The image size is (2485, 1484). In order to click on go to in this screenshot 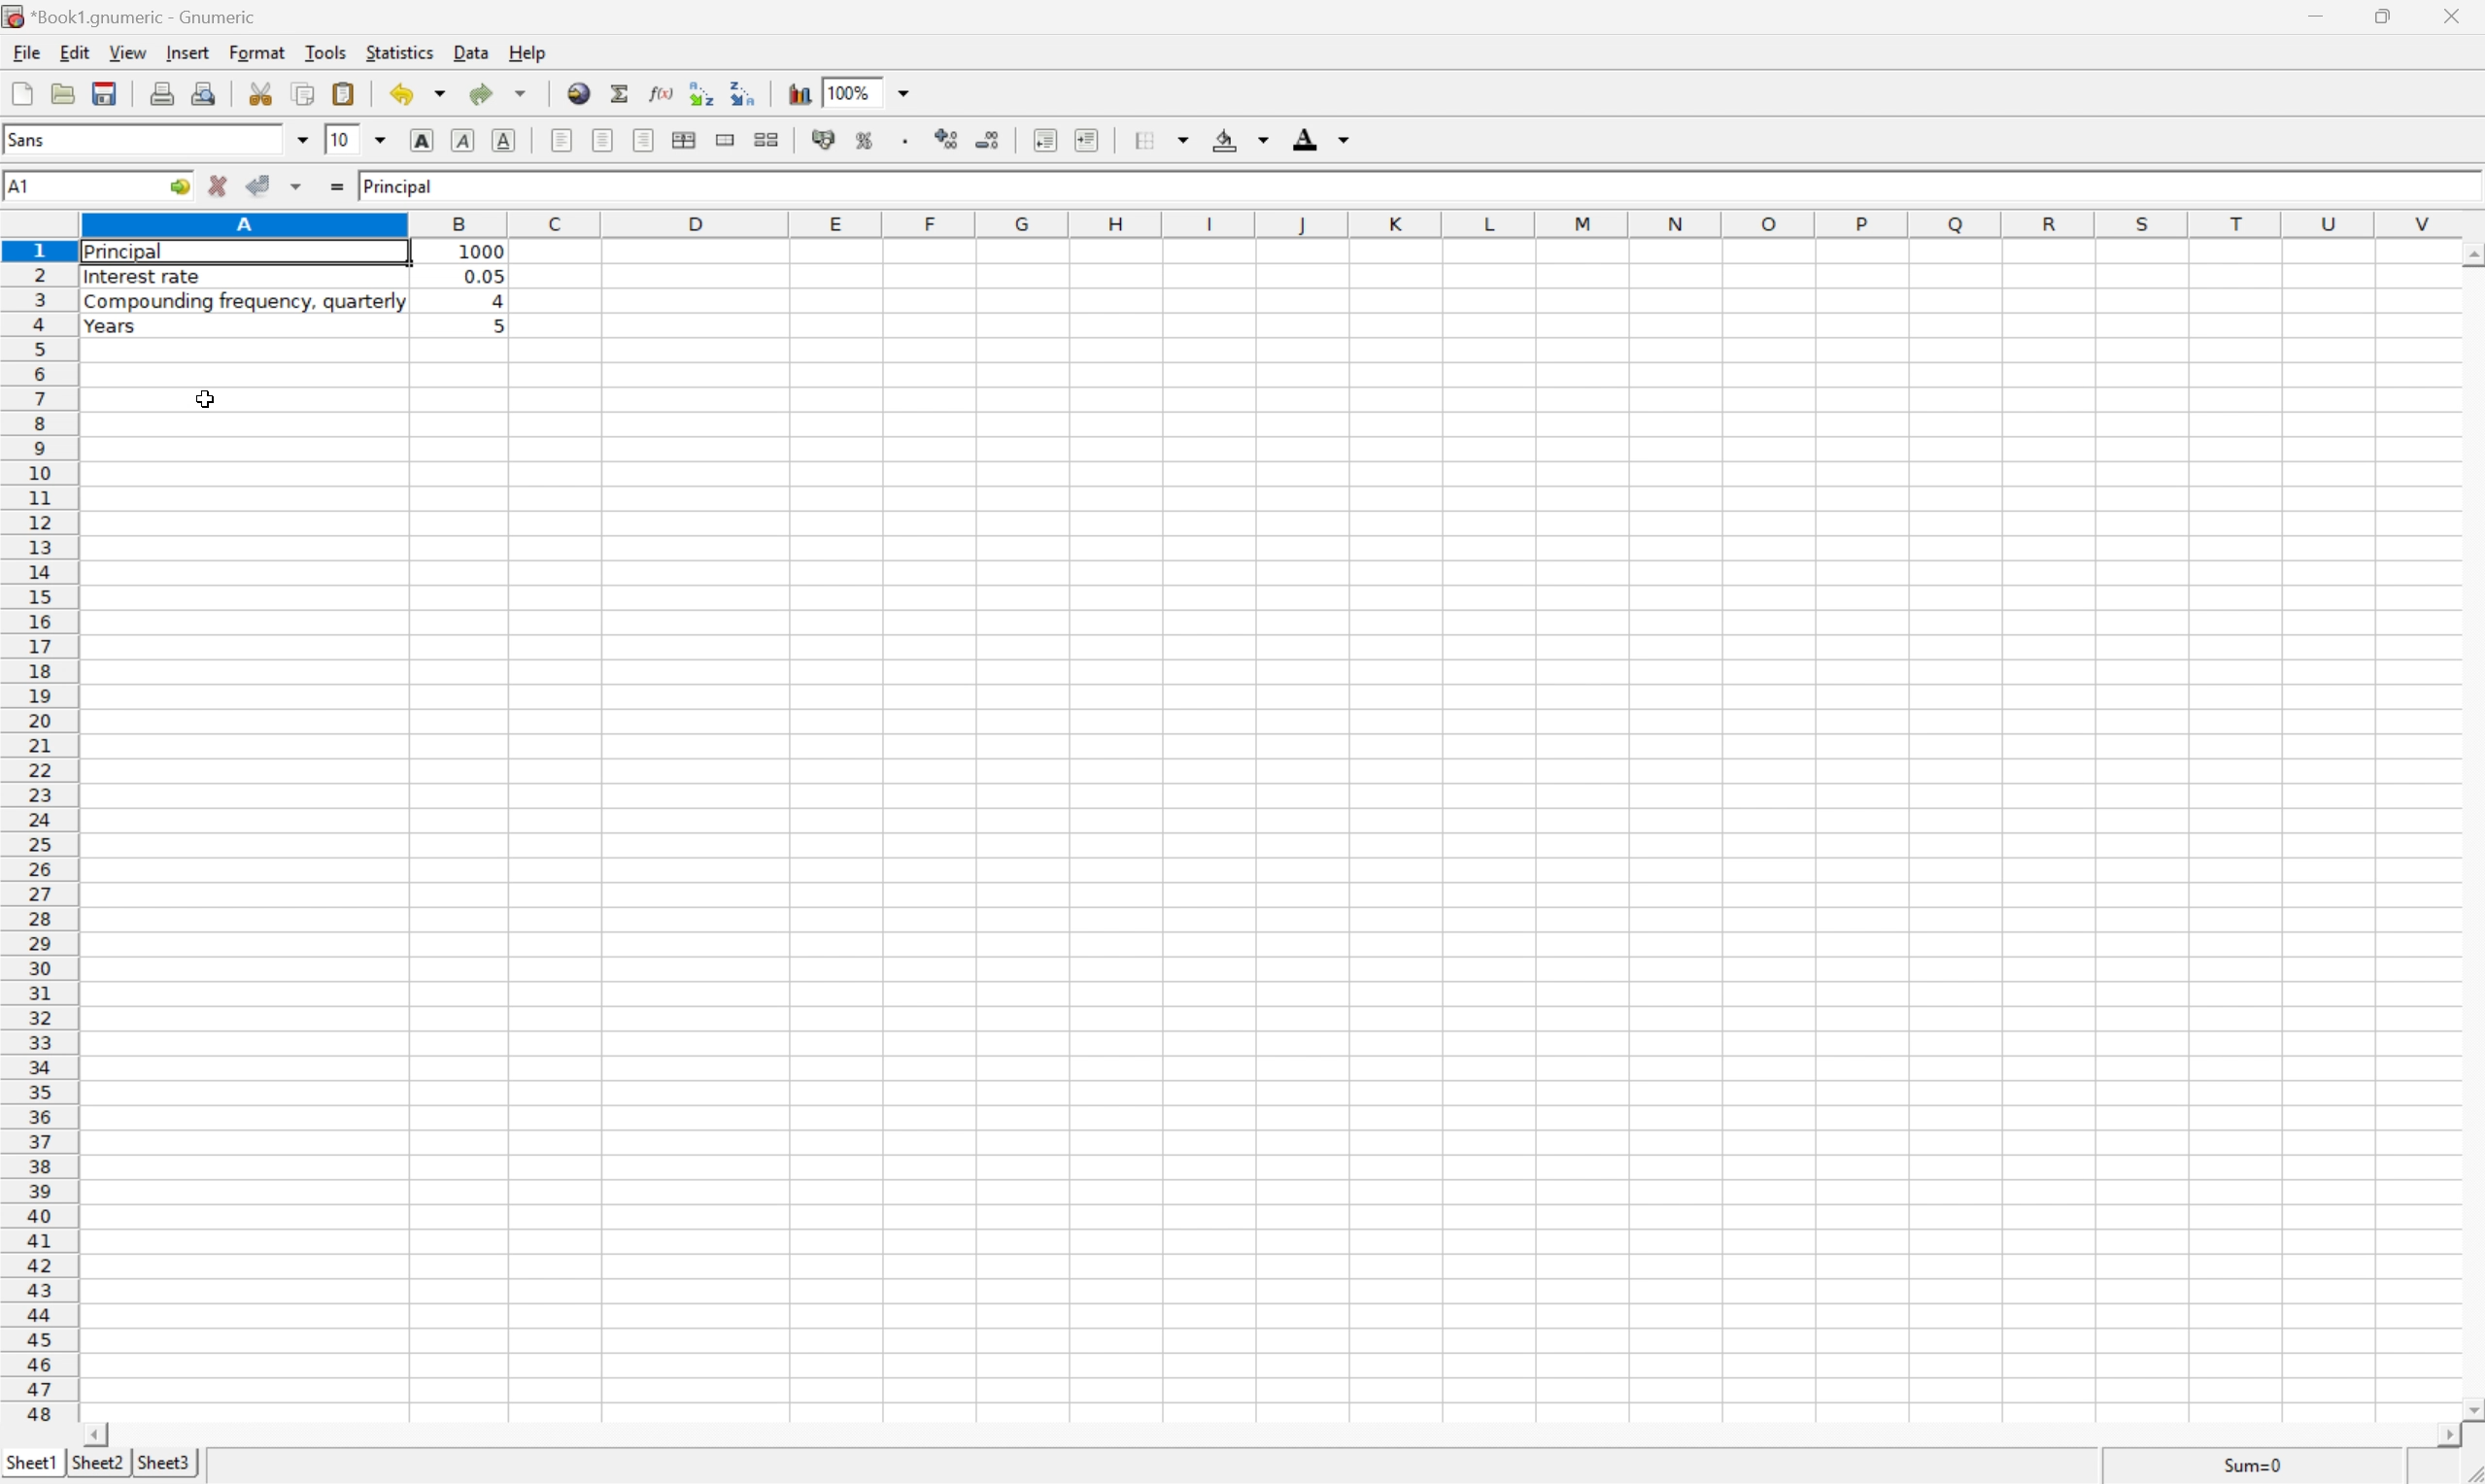, I will do `click(182, 184)`.